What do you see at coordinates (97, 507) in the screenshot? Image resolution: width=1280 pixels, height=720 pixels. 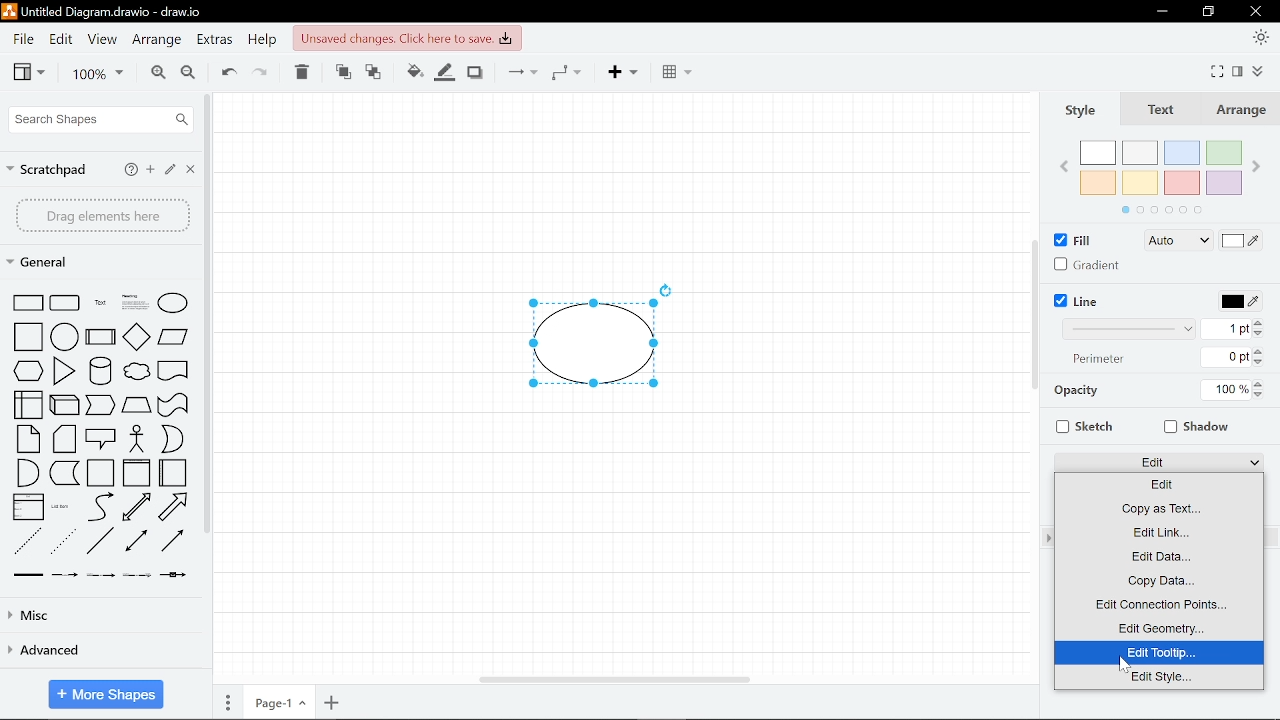 I see `curve` at bounding box center [97, 507].